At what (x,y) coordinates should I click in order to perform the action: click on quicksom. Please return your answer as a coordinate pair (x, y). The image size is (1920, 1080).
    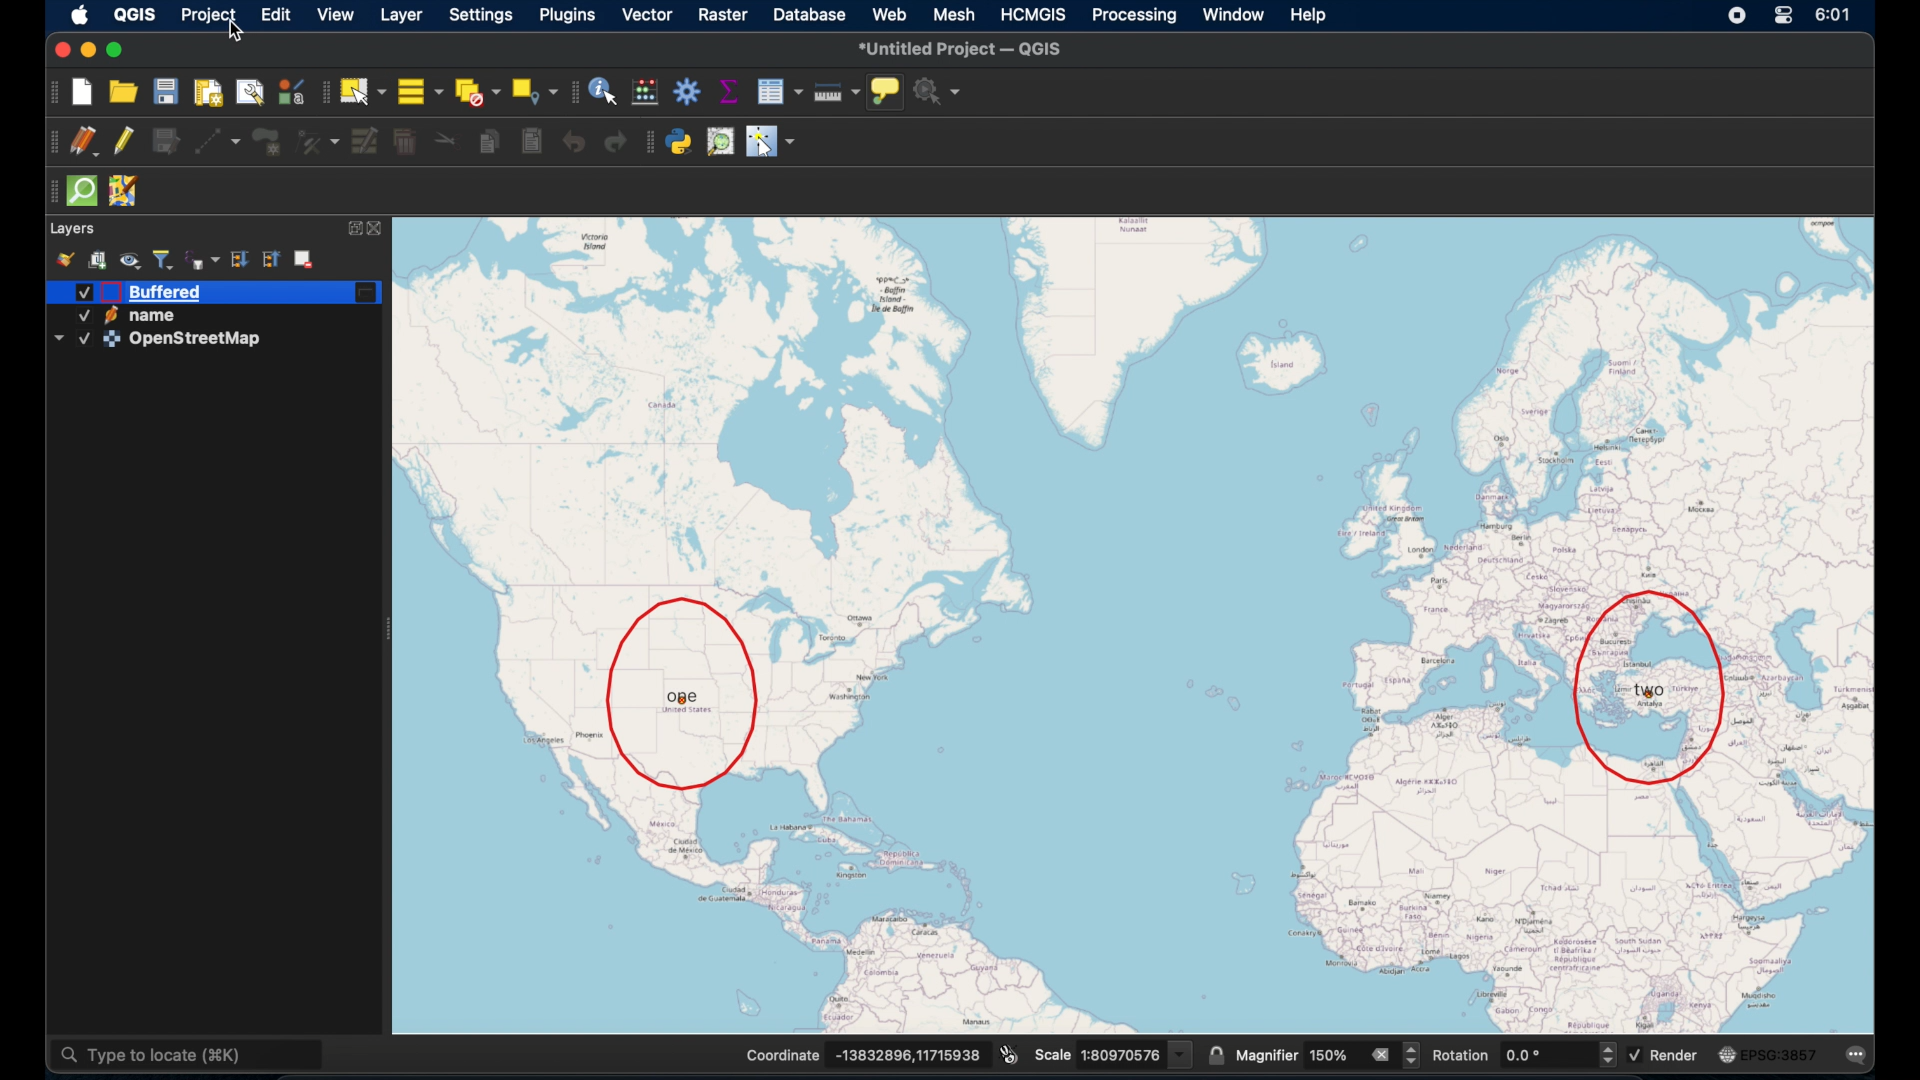
    Looking at the image, I should click on (82, 192).